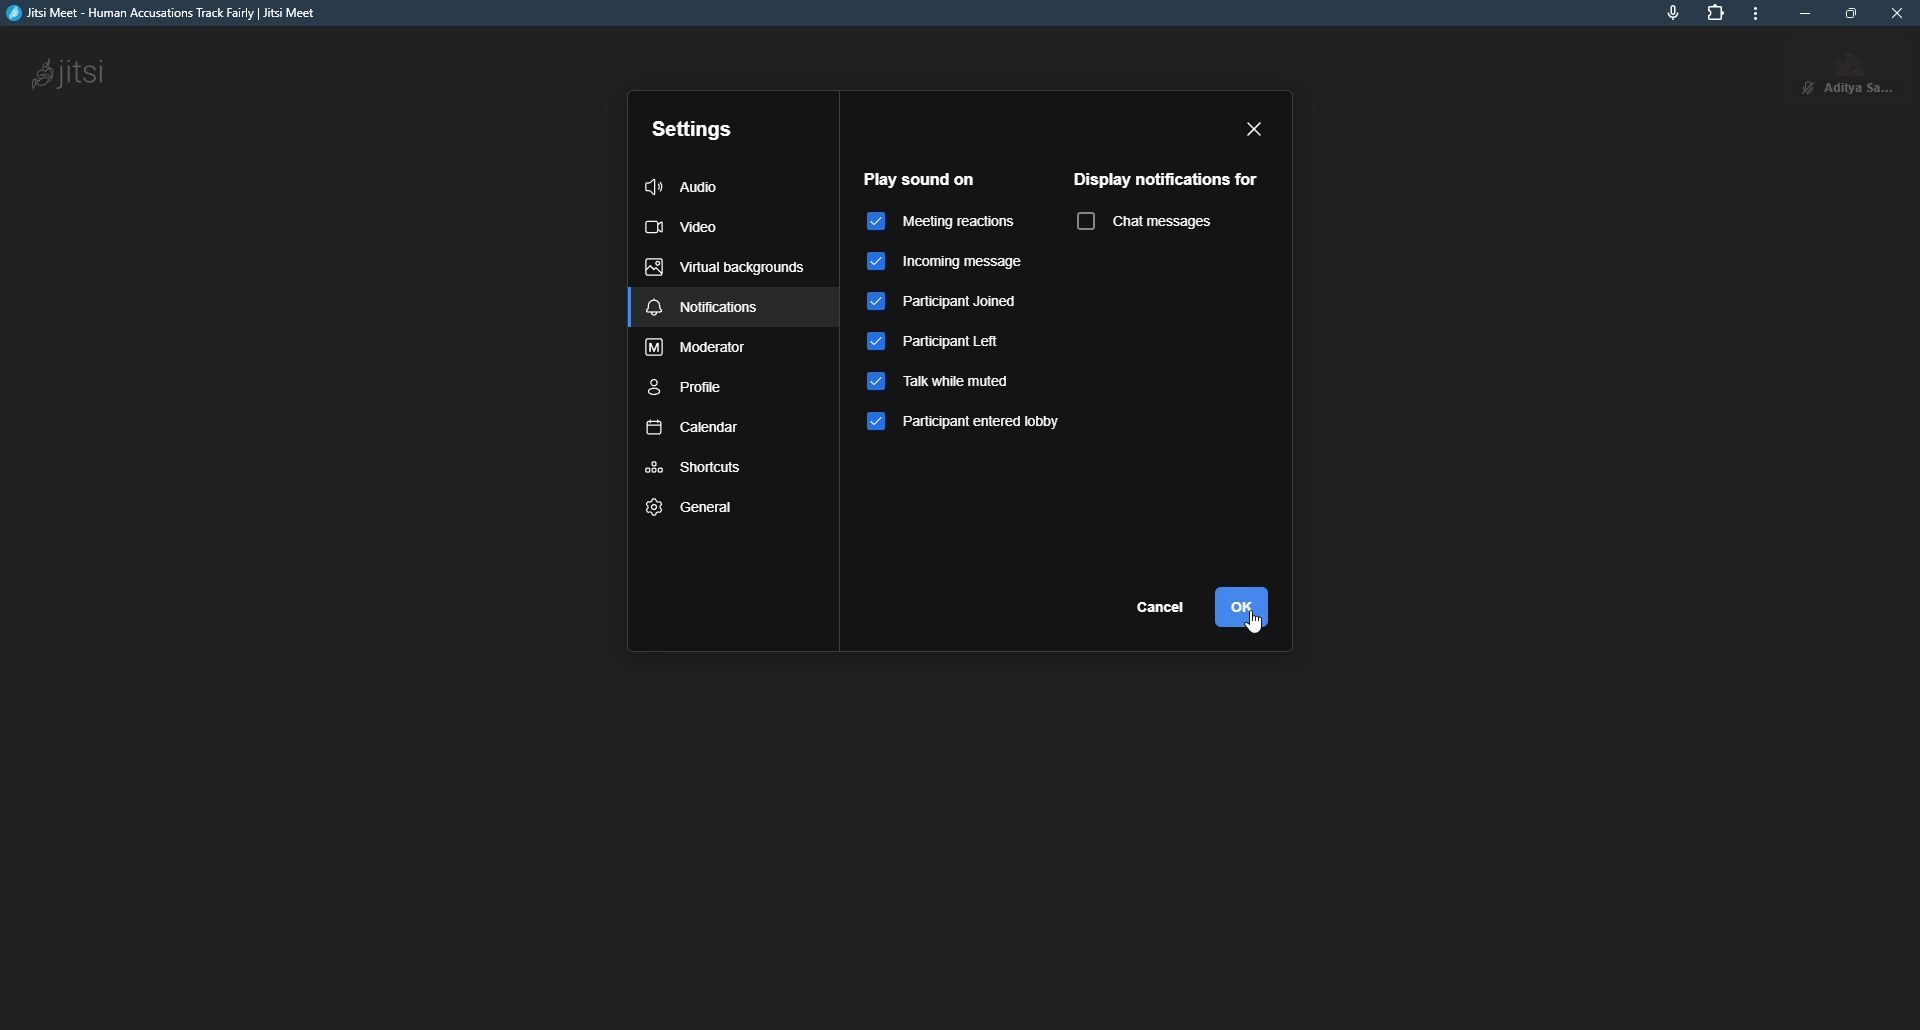 Image resolution: width=1920 pixels, height=1030 pixels. Describe the element at coordinates (1672, 14) in the screenshot. I see `mic` at that location.